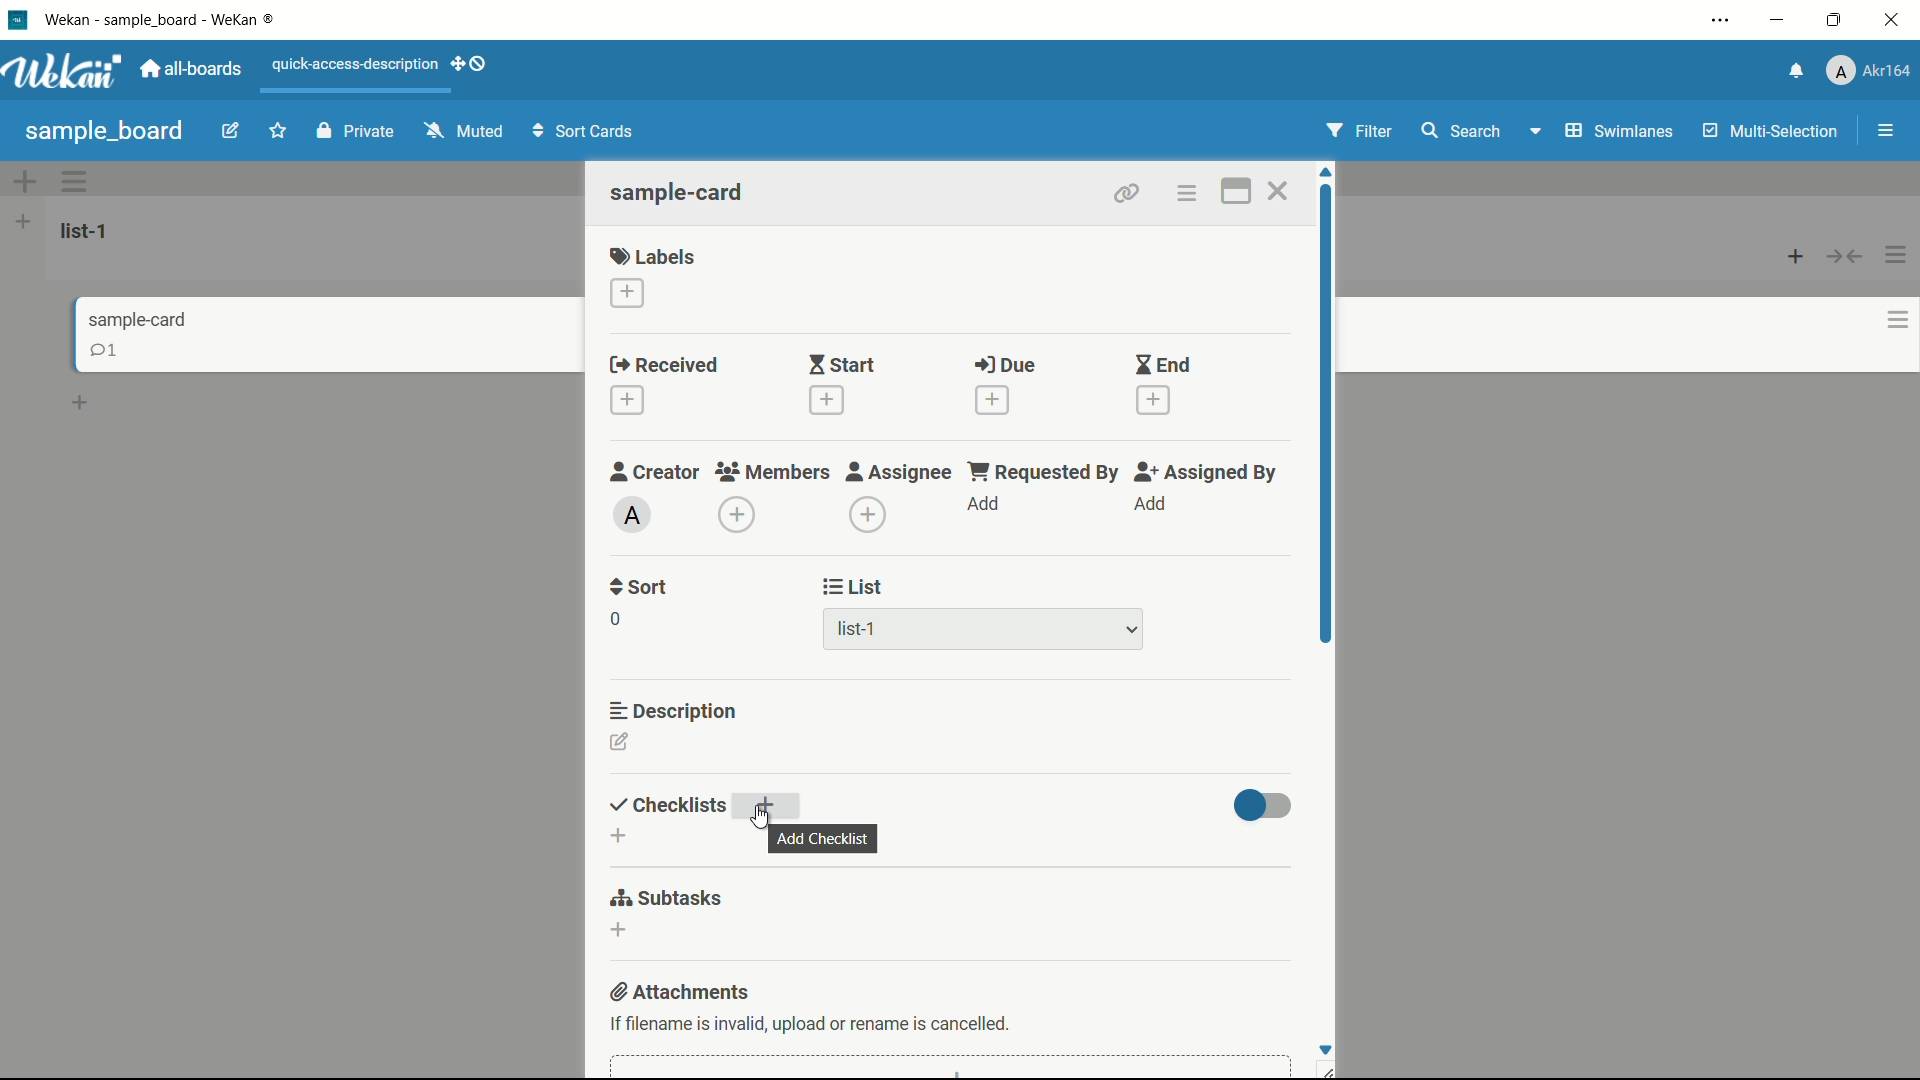 The image size is (1920, 1080). Describe the element at coordinates (681, 990) in the screenshot. I see `attachments` at that location.